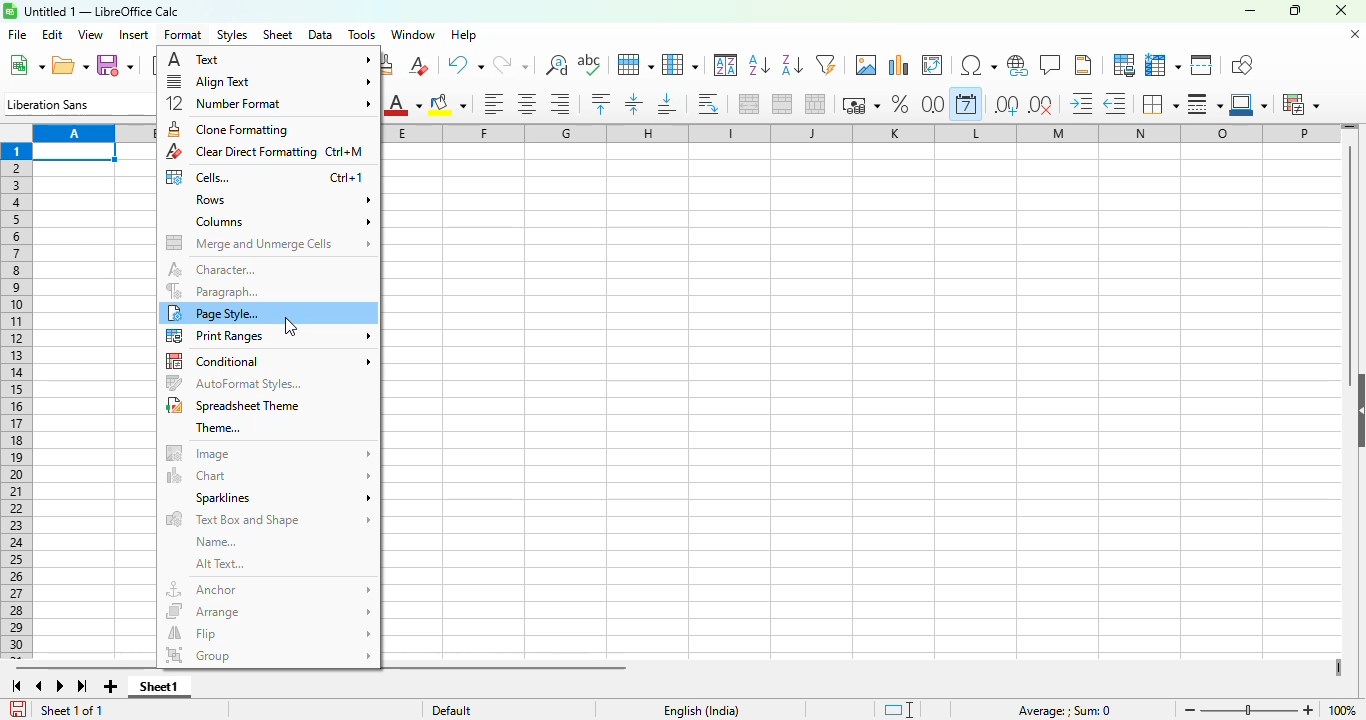 This screenshot has width=1366, height=720. Describe the element at coordinates (1341, 10) in the screenshot. I see `close` at that location.